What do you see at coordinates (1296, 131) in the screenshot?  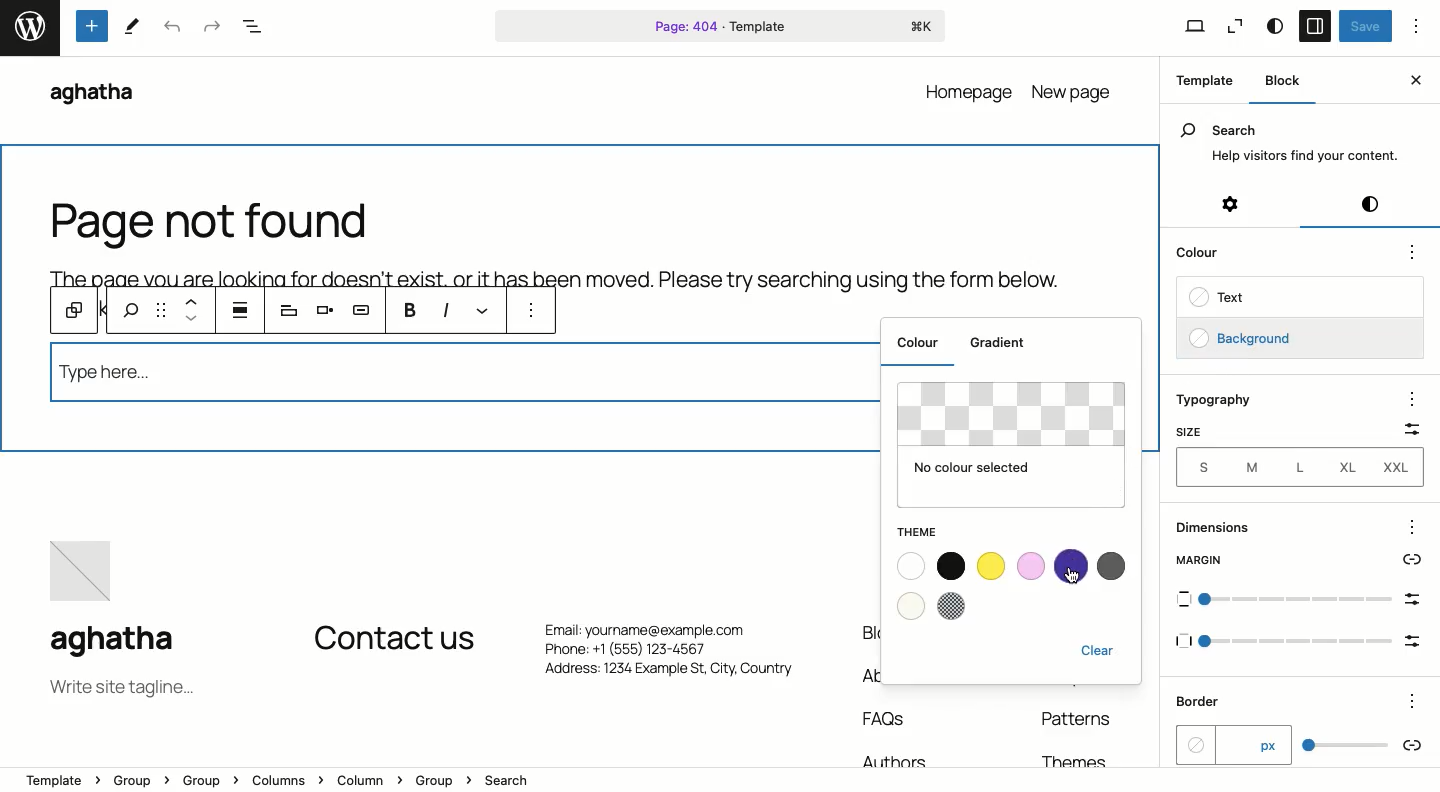 I see `Search` at bounding box center [1296, 131].